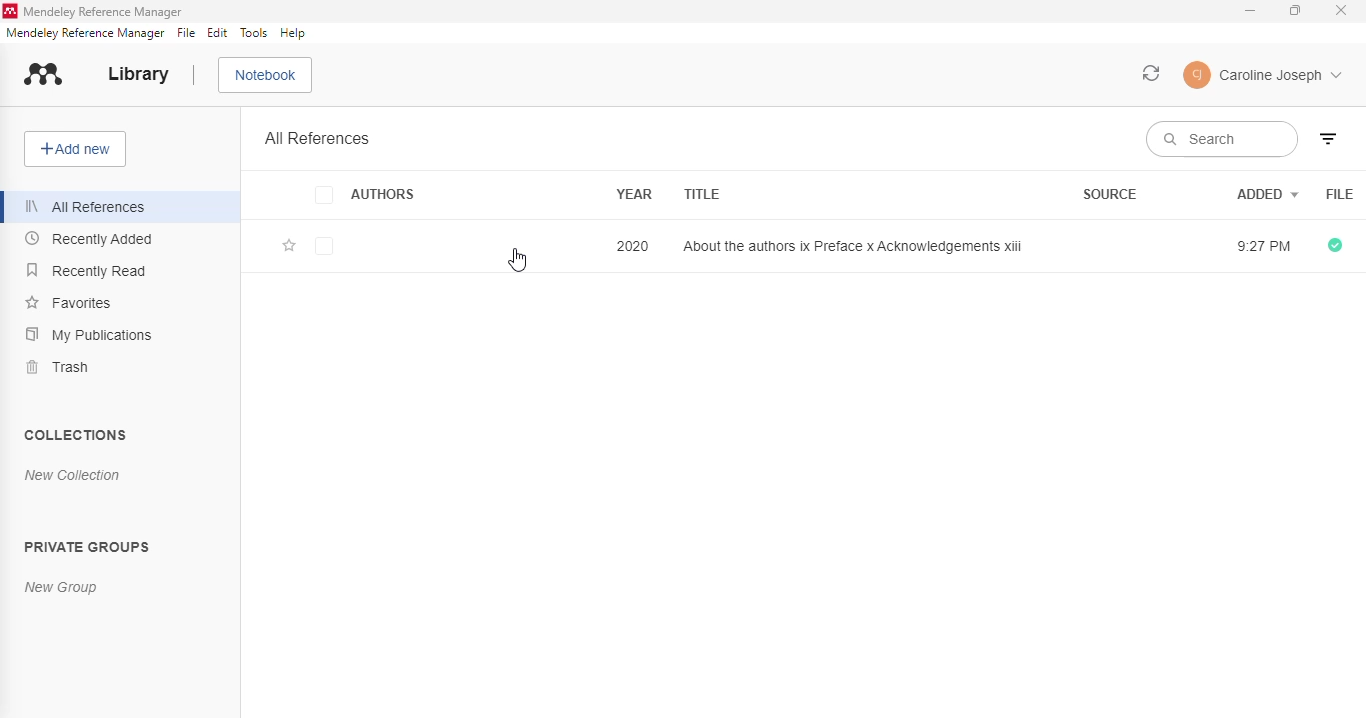  I want to click on file, so click(186, 33).